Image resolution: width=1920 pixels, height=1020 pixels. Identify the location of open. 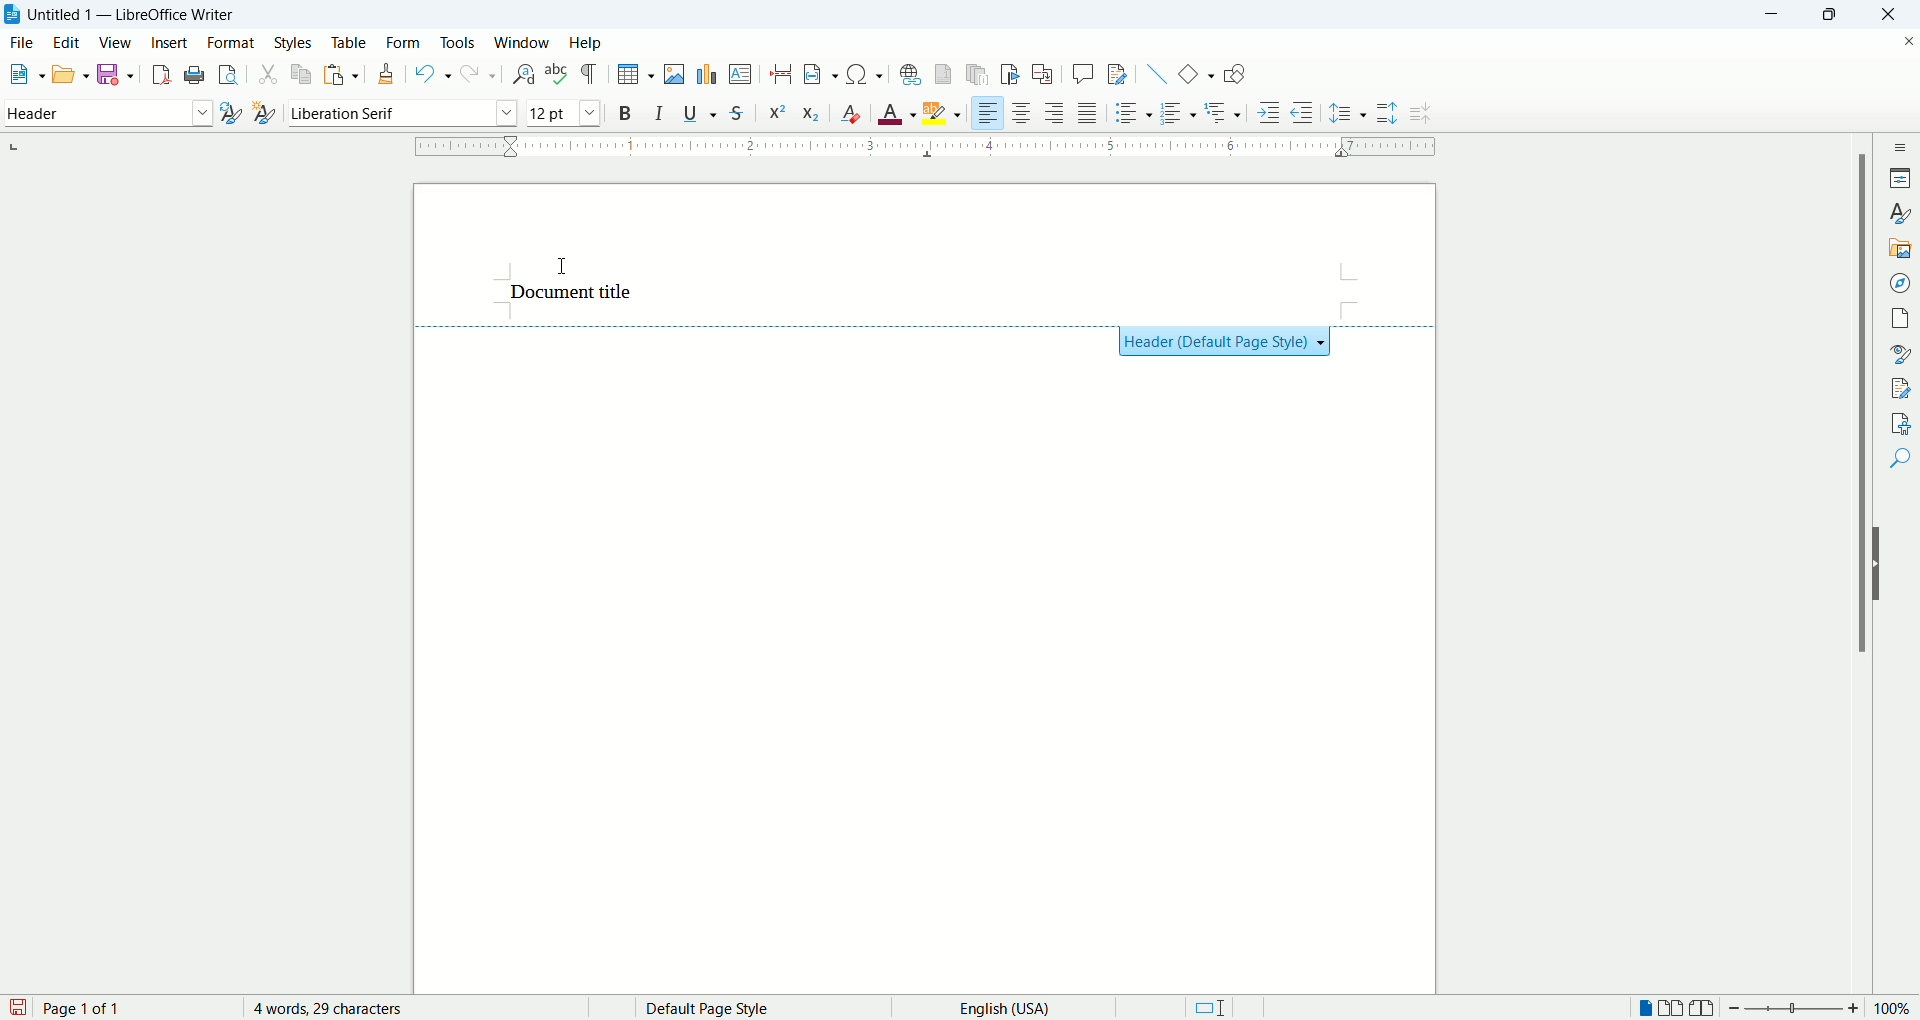
(73, 74).